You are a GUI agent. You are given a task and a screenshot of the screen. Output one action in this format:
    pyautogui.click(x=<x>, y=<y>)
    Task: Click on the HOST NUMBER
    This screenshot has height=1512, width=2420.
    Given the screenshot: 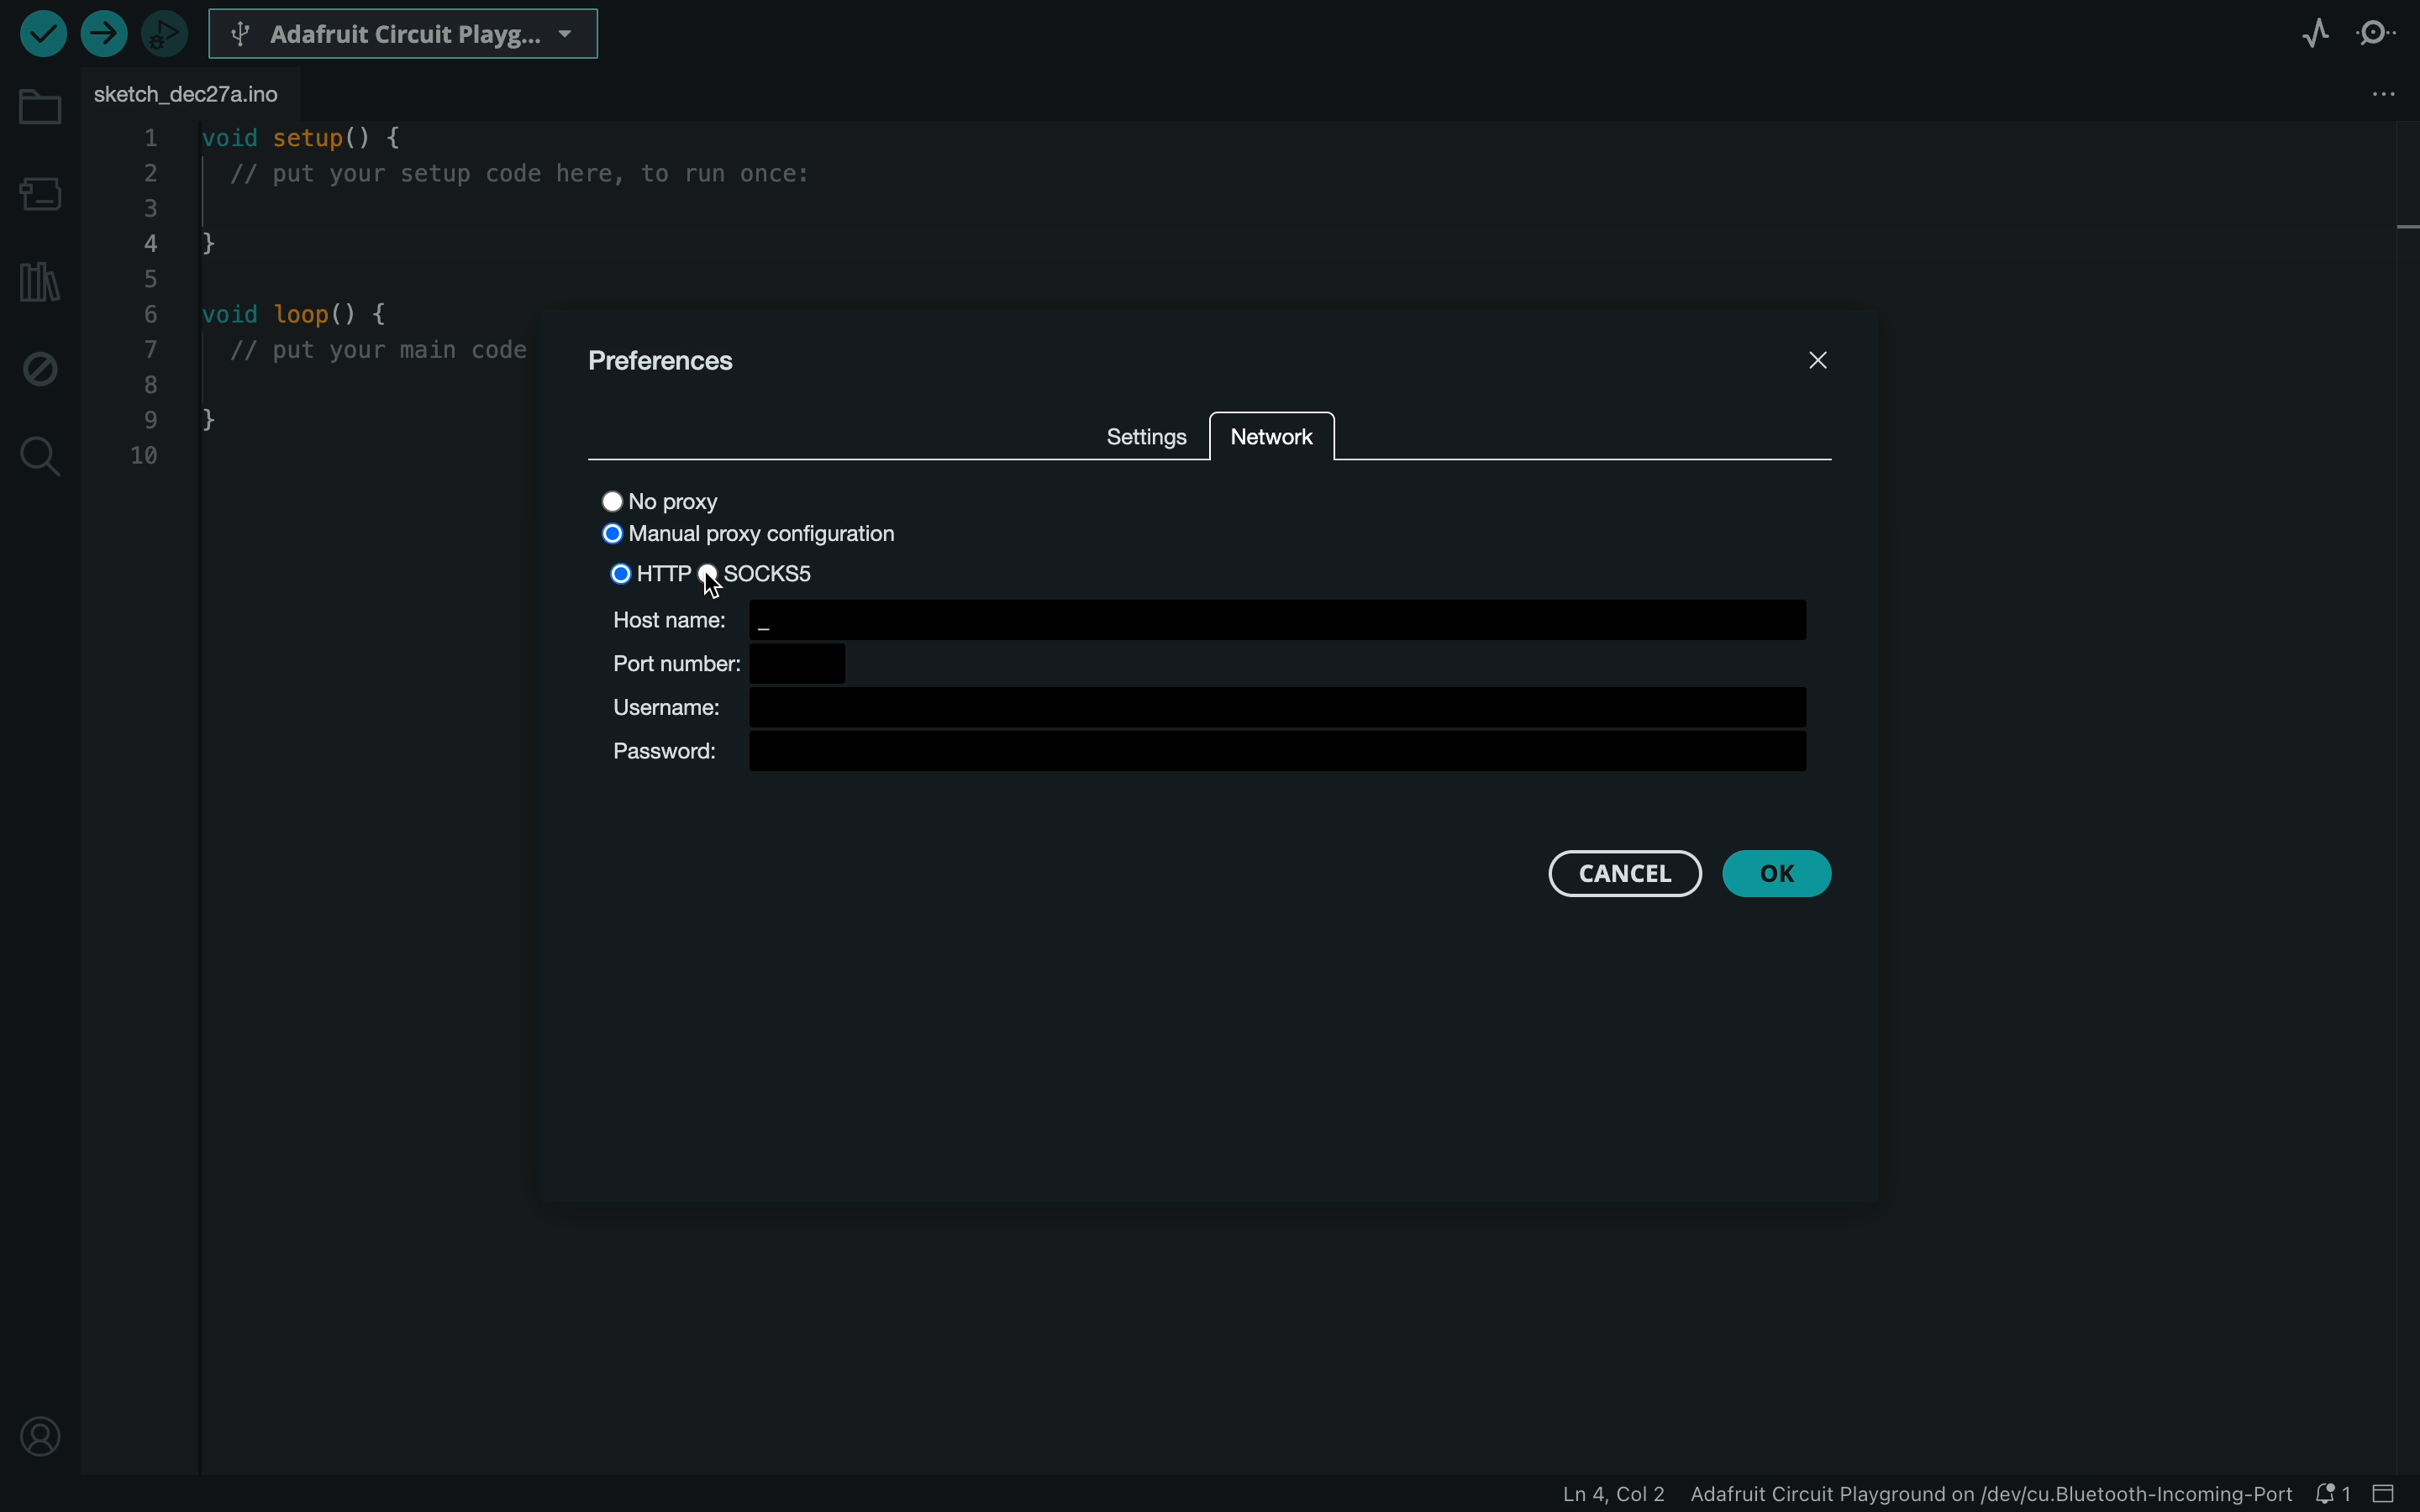 What is the action you would take?
    pyautogui.click(x=1211, y=623)
    